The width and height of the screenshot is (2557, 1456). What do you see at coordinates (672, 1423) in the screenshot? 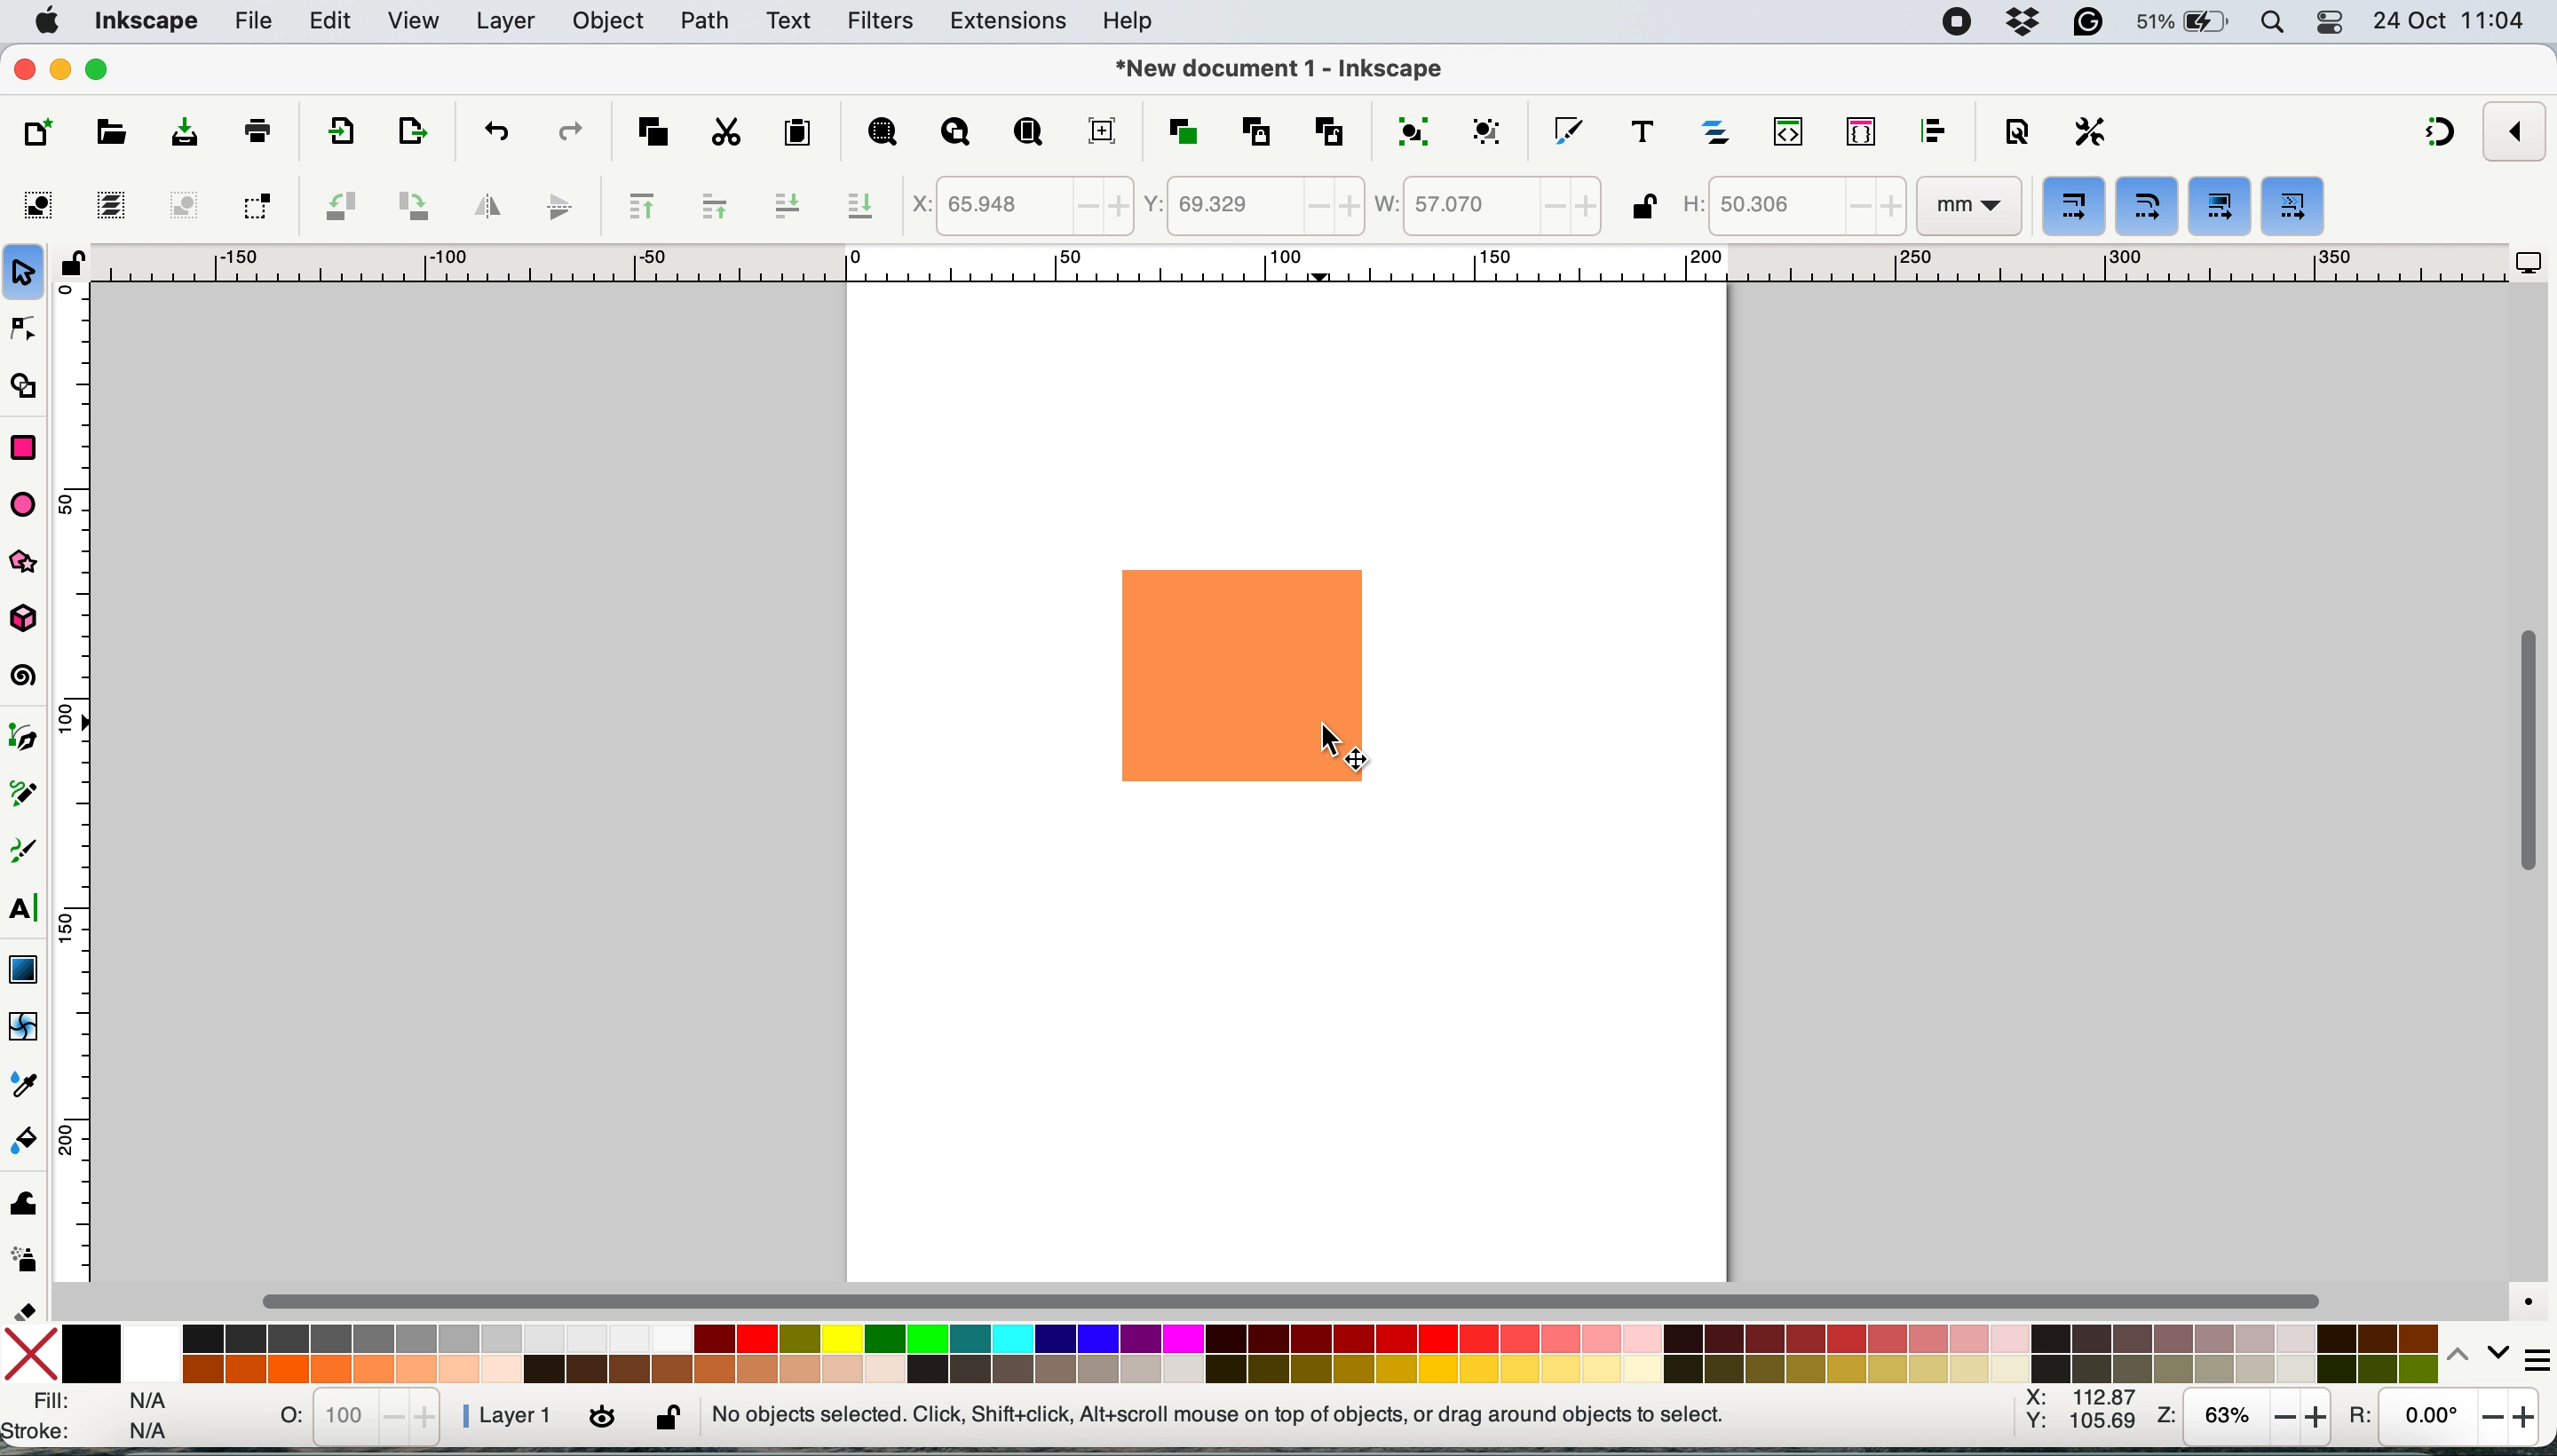
I see `lock unlock current layer` at bounding box center [672, 1423].